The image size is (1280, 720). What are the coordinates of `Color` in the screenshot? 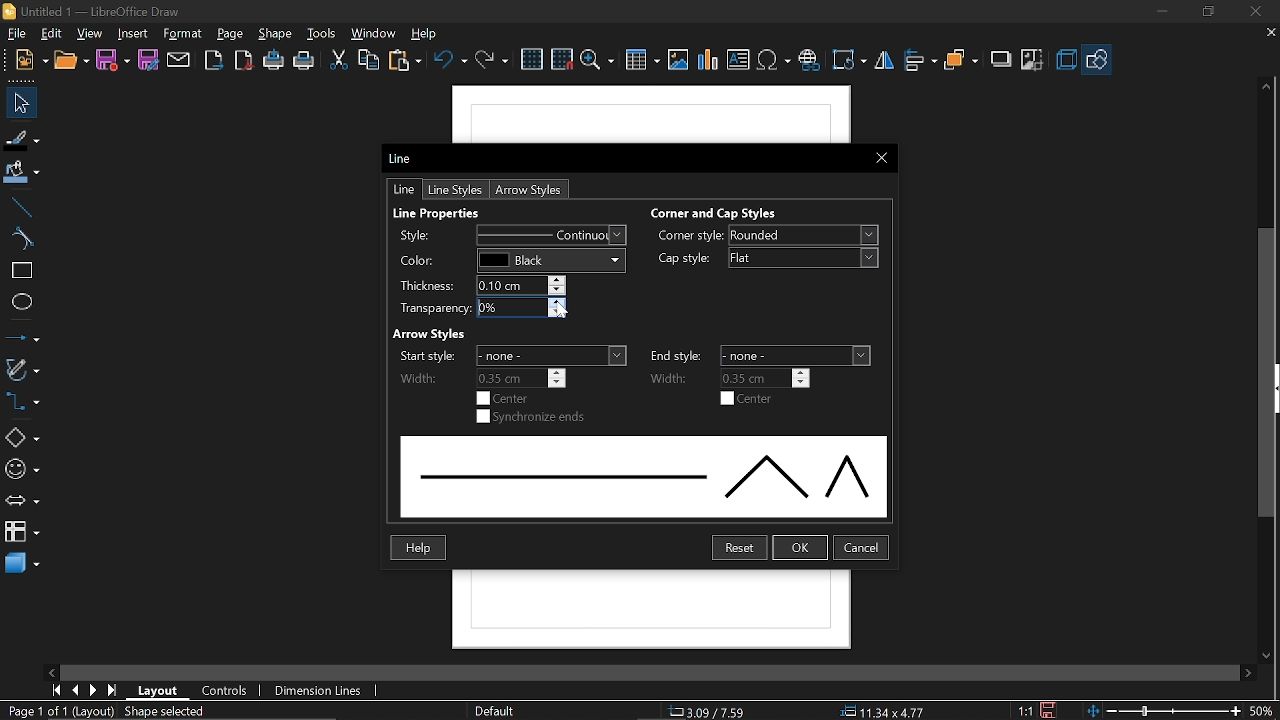 It's located at (507, 259).